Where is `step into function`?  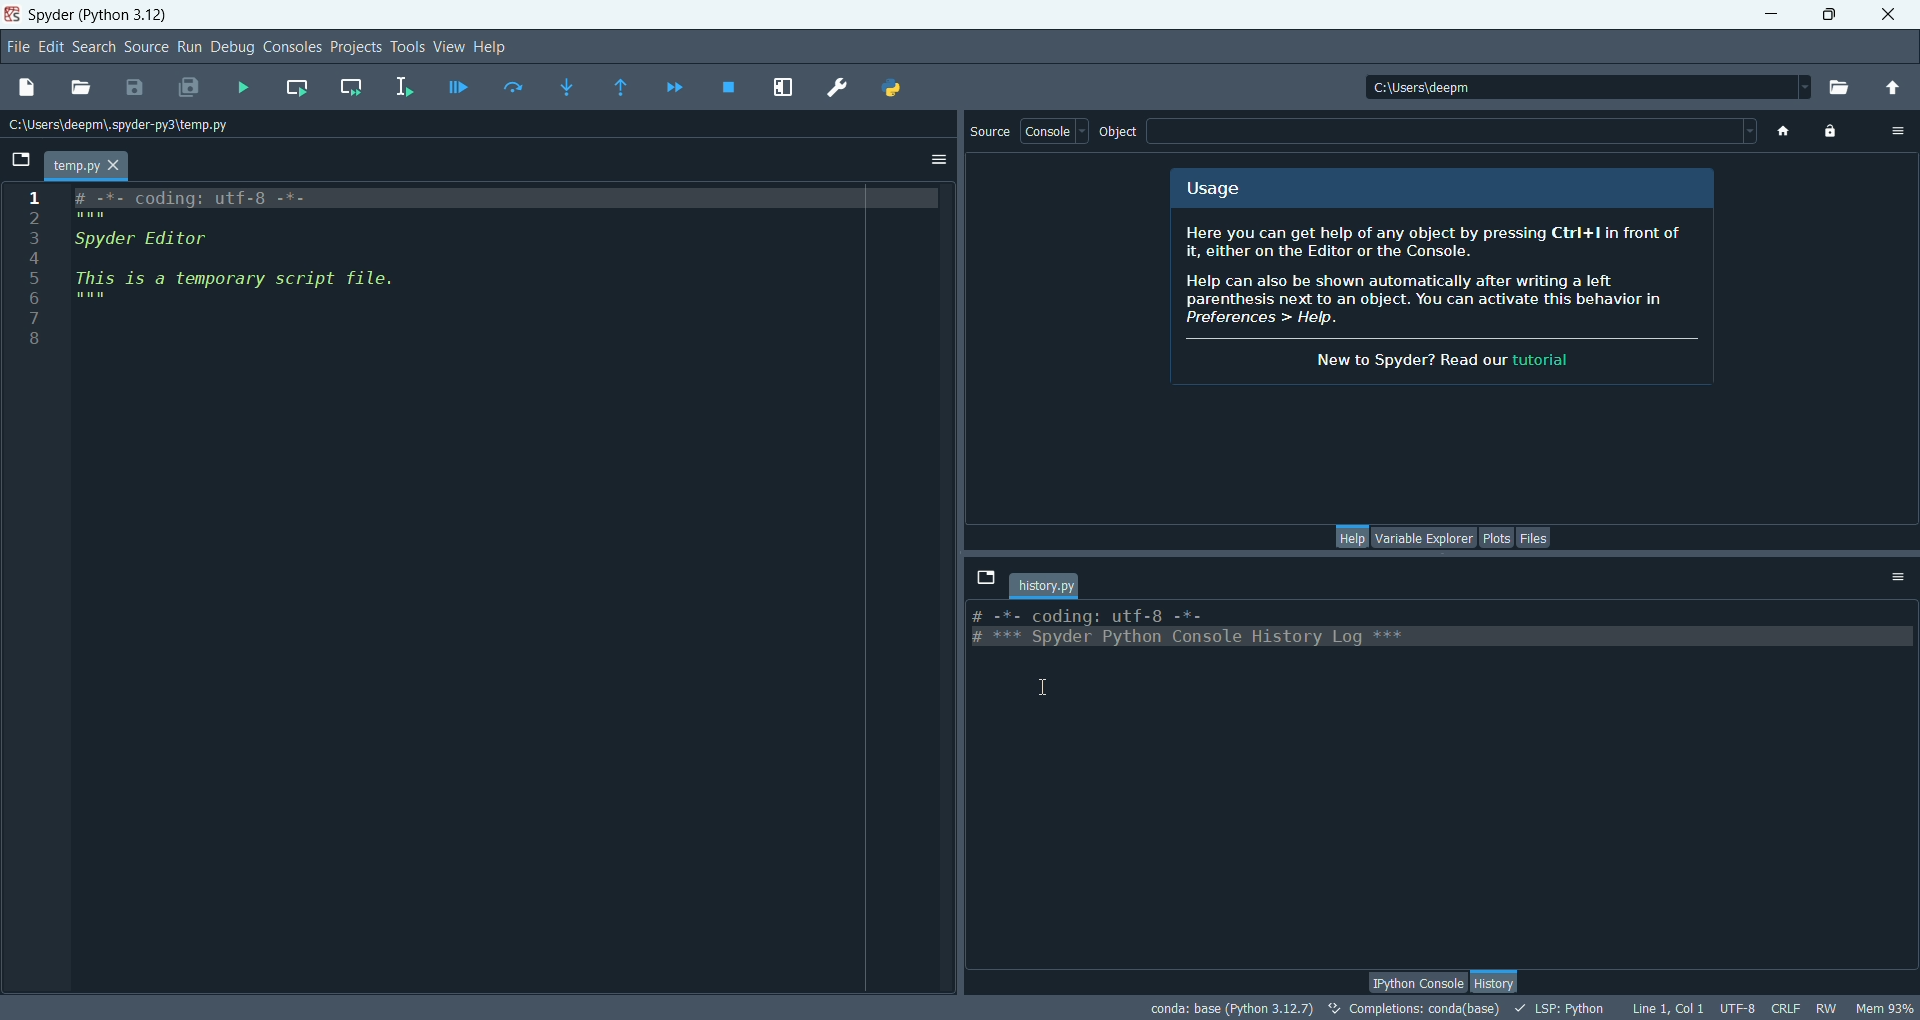
step into function is located at coordinates (569, 86).